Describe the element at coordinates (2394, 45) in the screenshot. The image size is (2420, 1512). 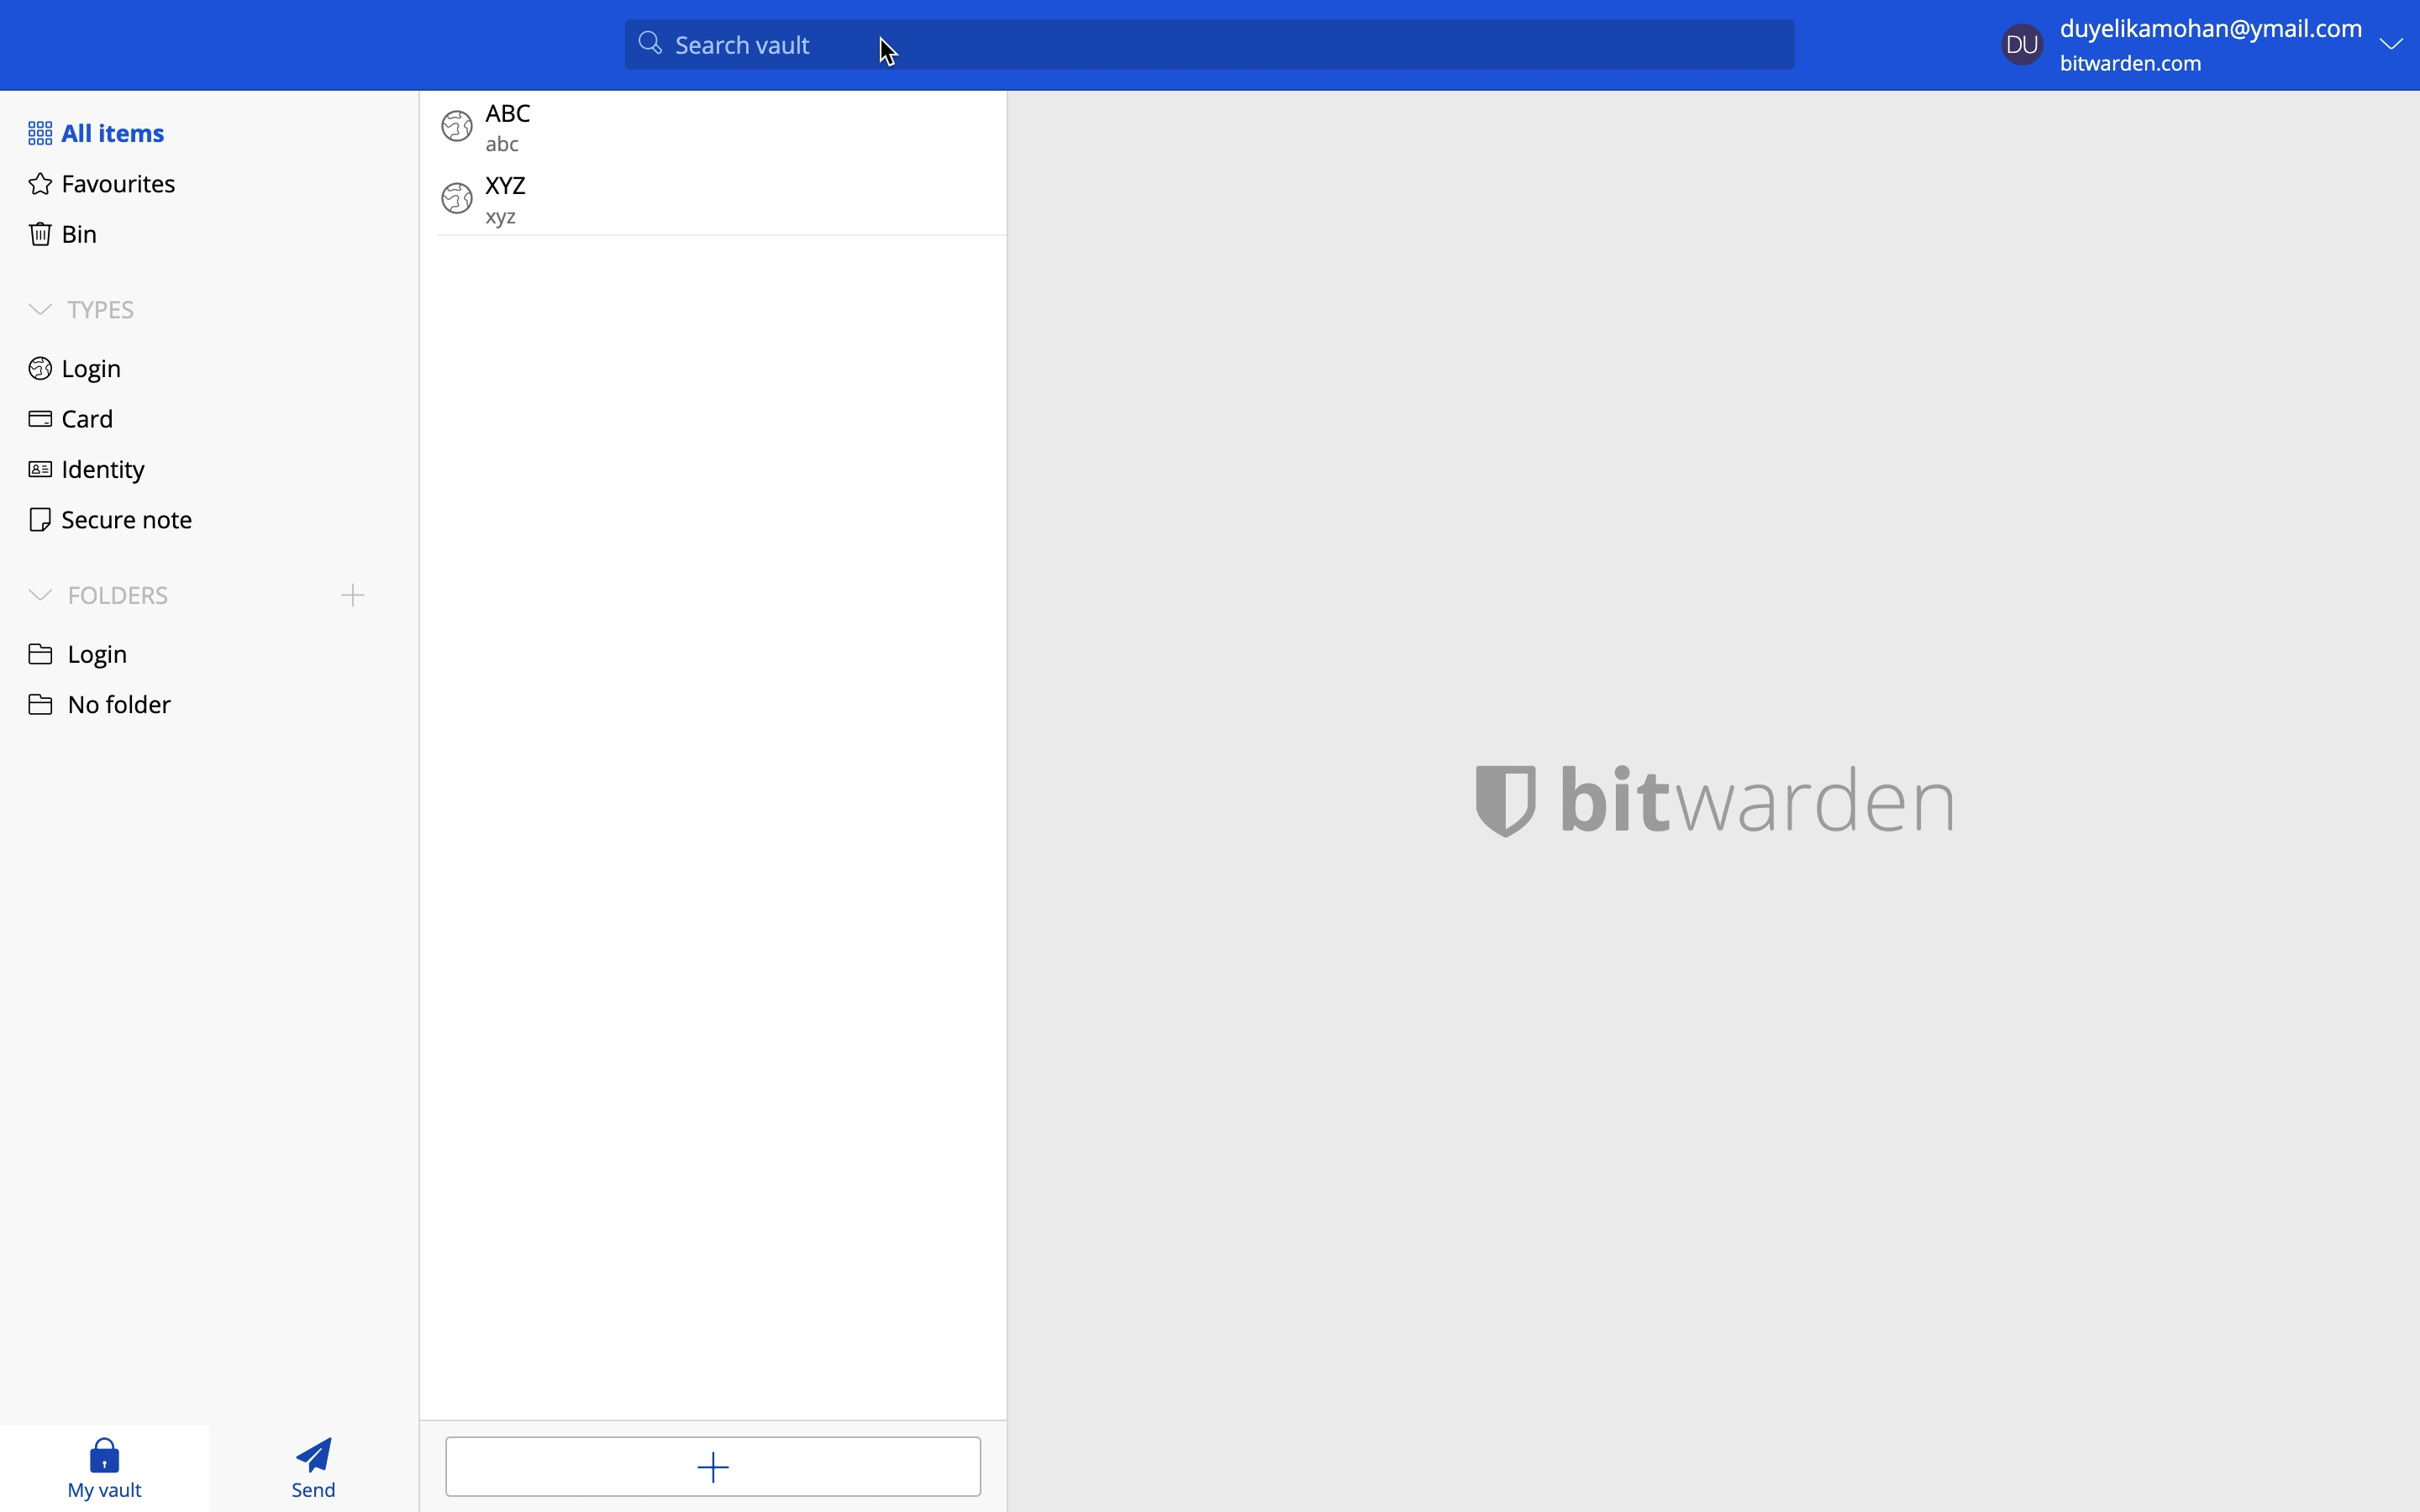
I see `more options` at that location.